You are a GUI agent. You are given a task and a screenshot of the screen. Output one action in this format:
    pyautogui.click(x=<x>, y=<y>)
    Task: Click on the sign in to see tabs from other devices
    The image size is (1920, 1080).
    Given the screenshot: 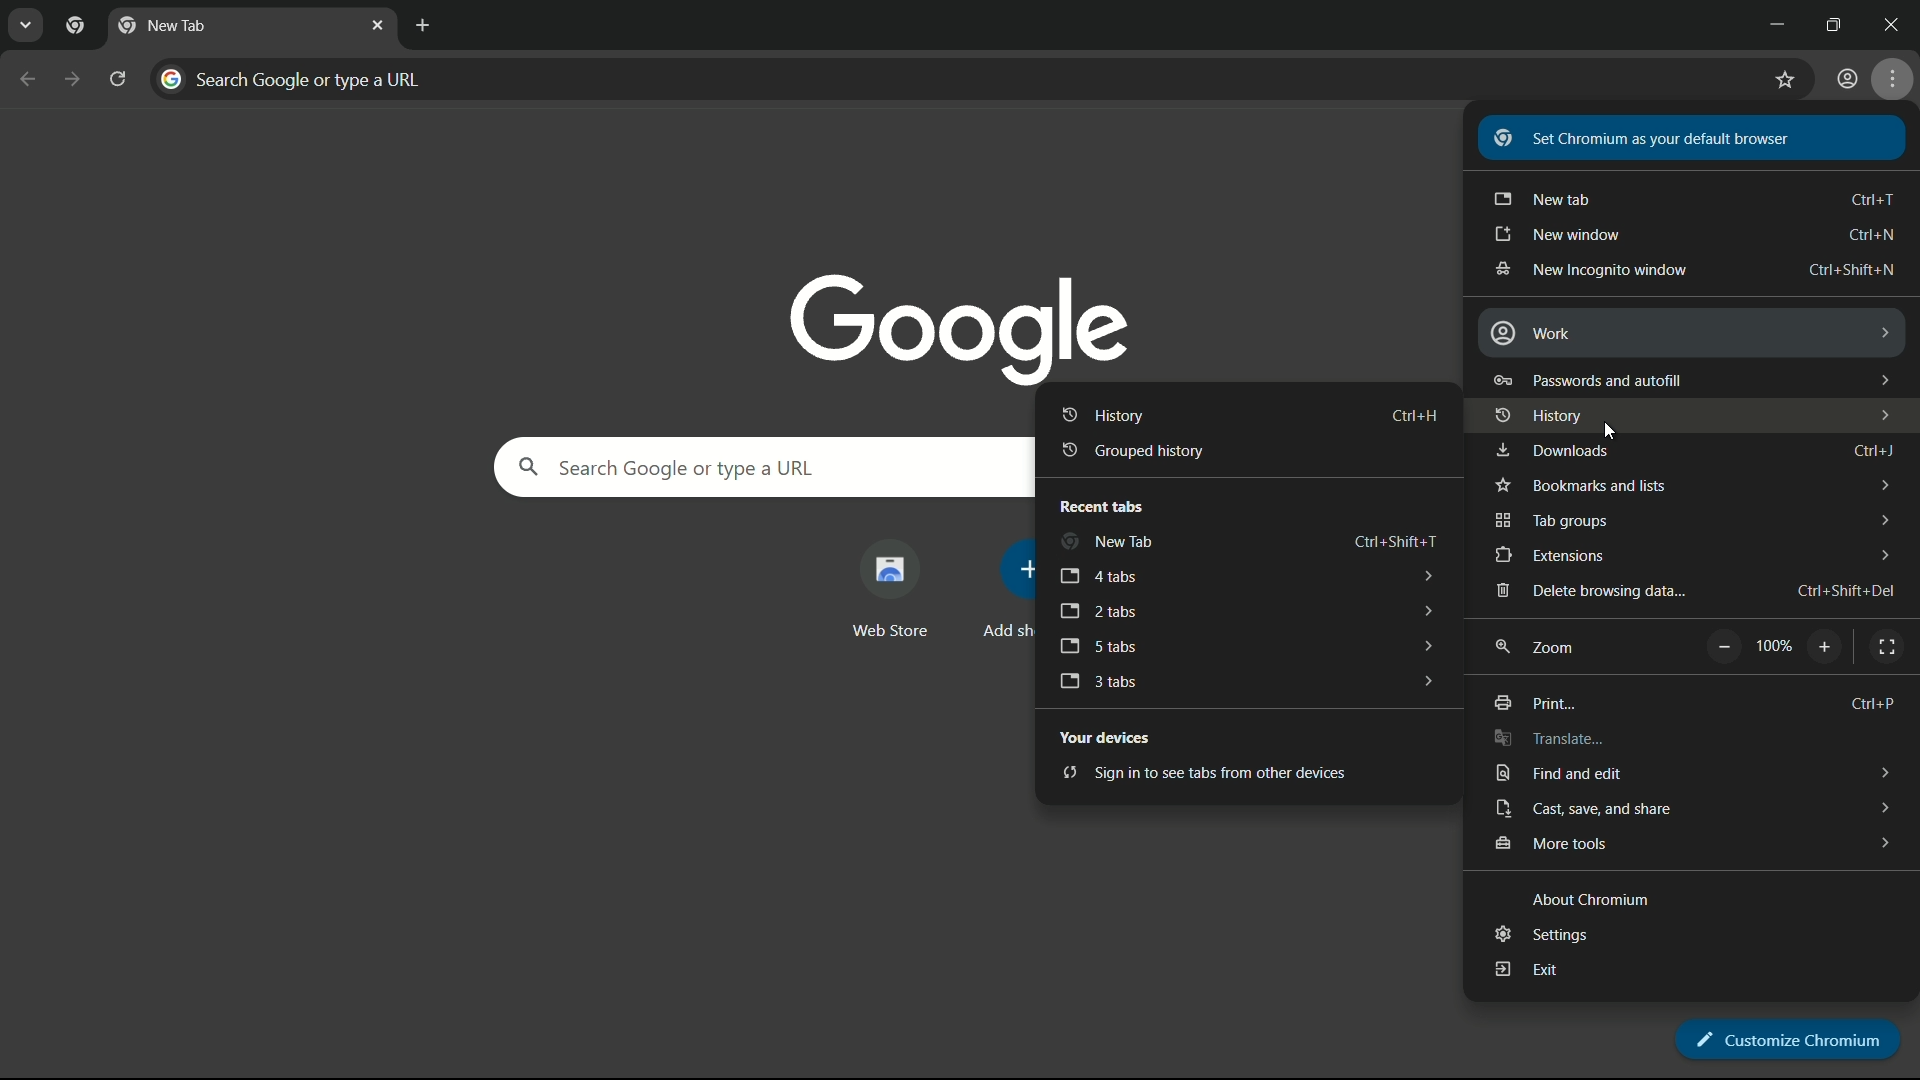 What is the action you would take?
    pyautogui.click(x=1193, y=773)
    